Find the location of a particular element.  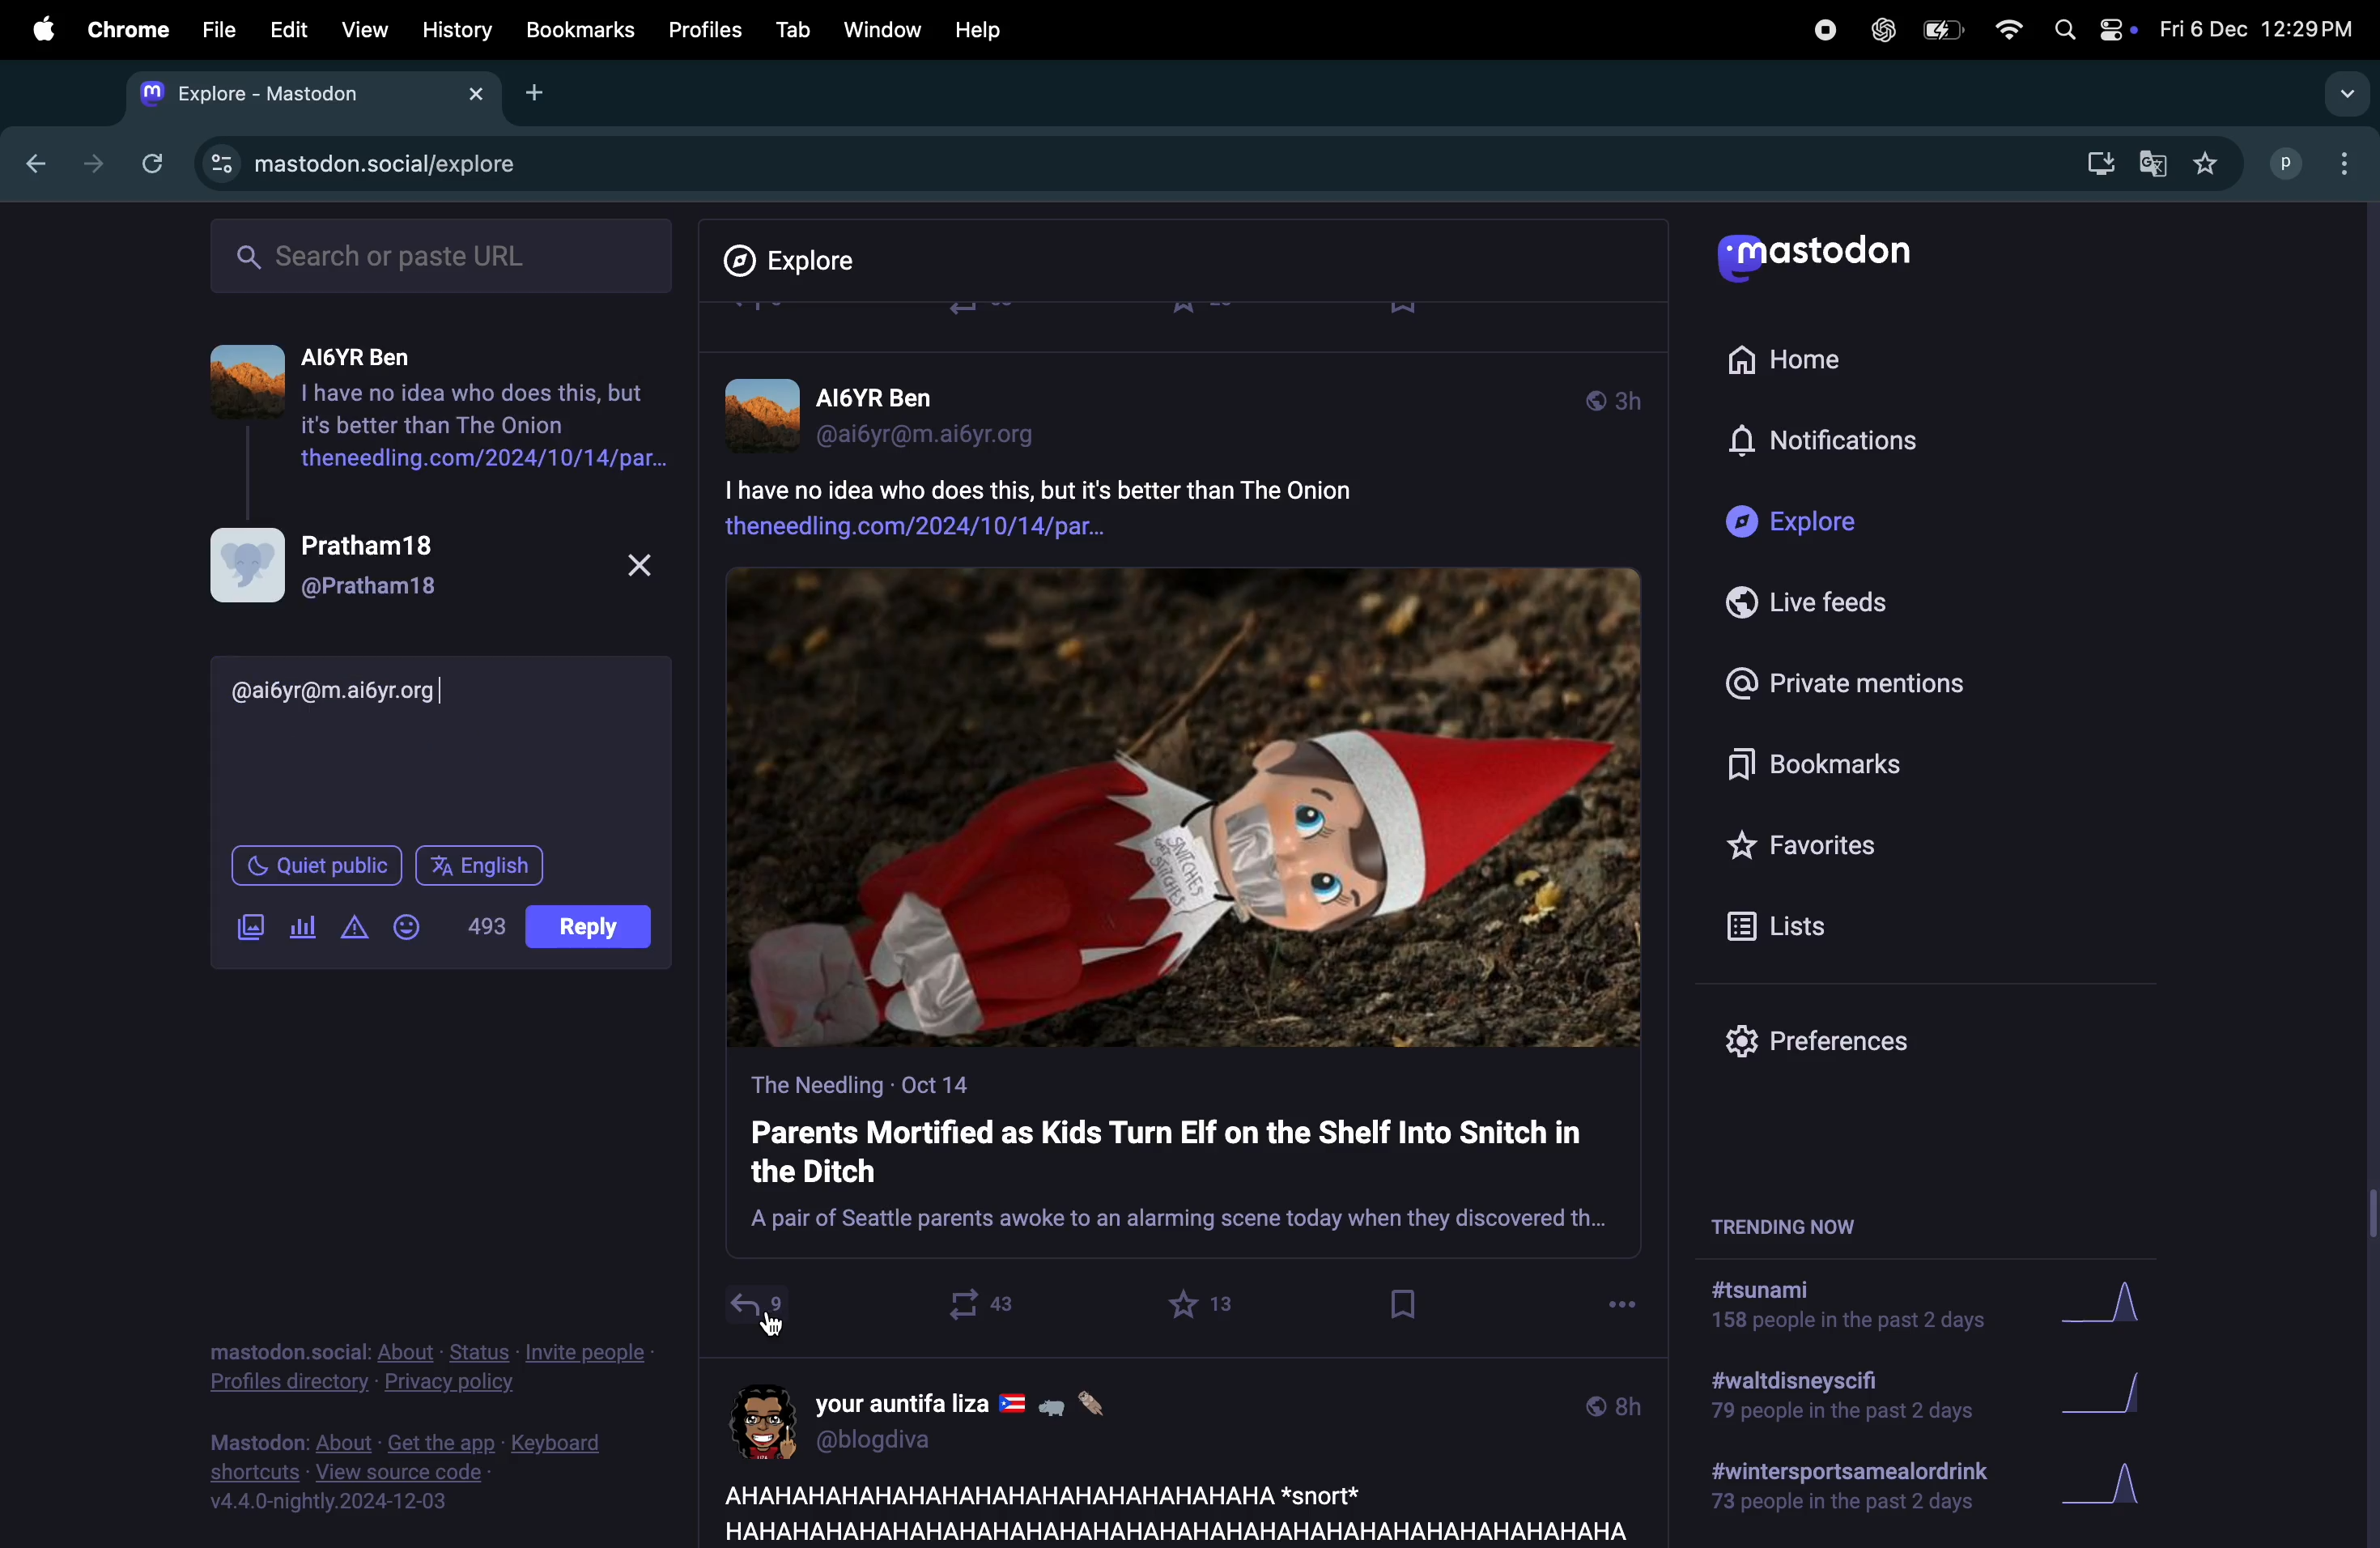

graph is located at coordinates (2105, 1491).